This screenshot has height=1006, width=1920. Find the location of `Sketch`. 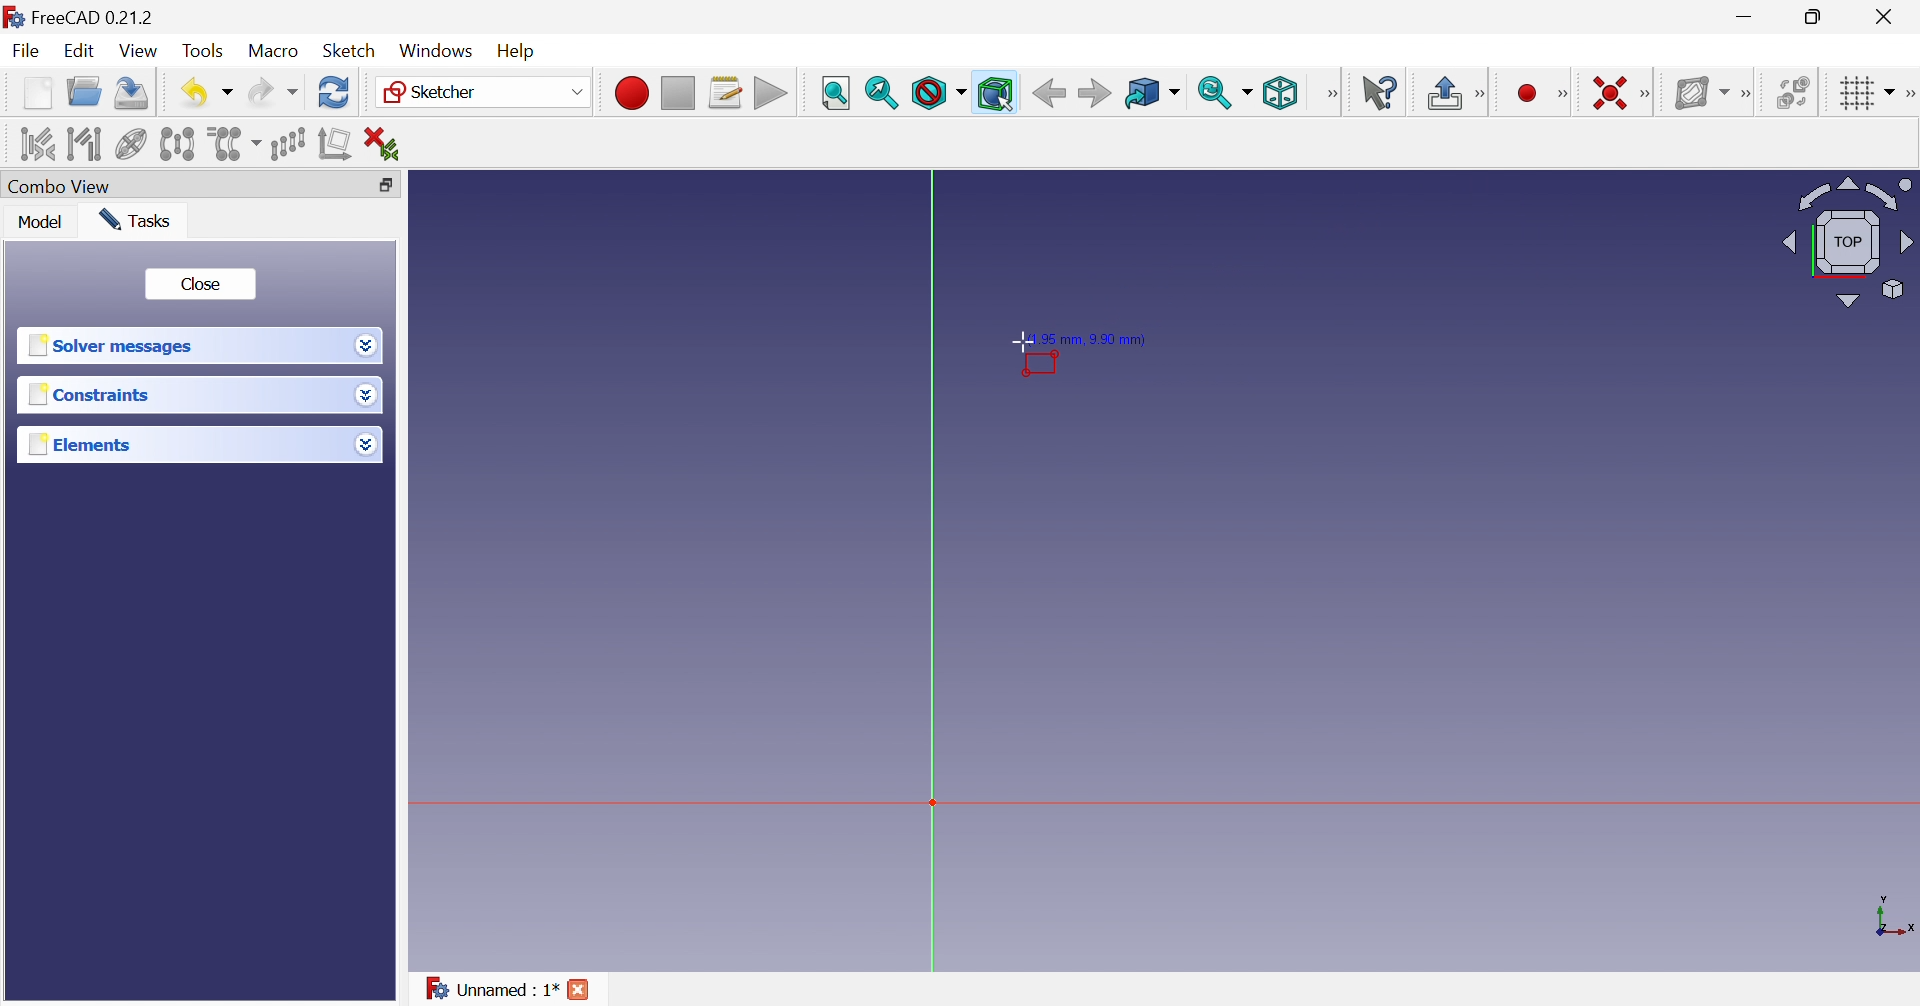

Sketch is located at coordinates (352, 50).